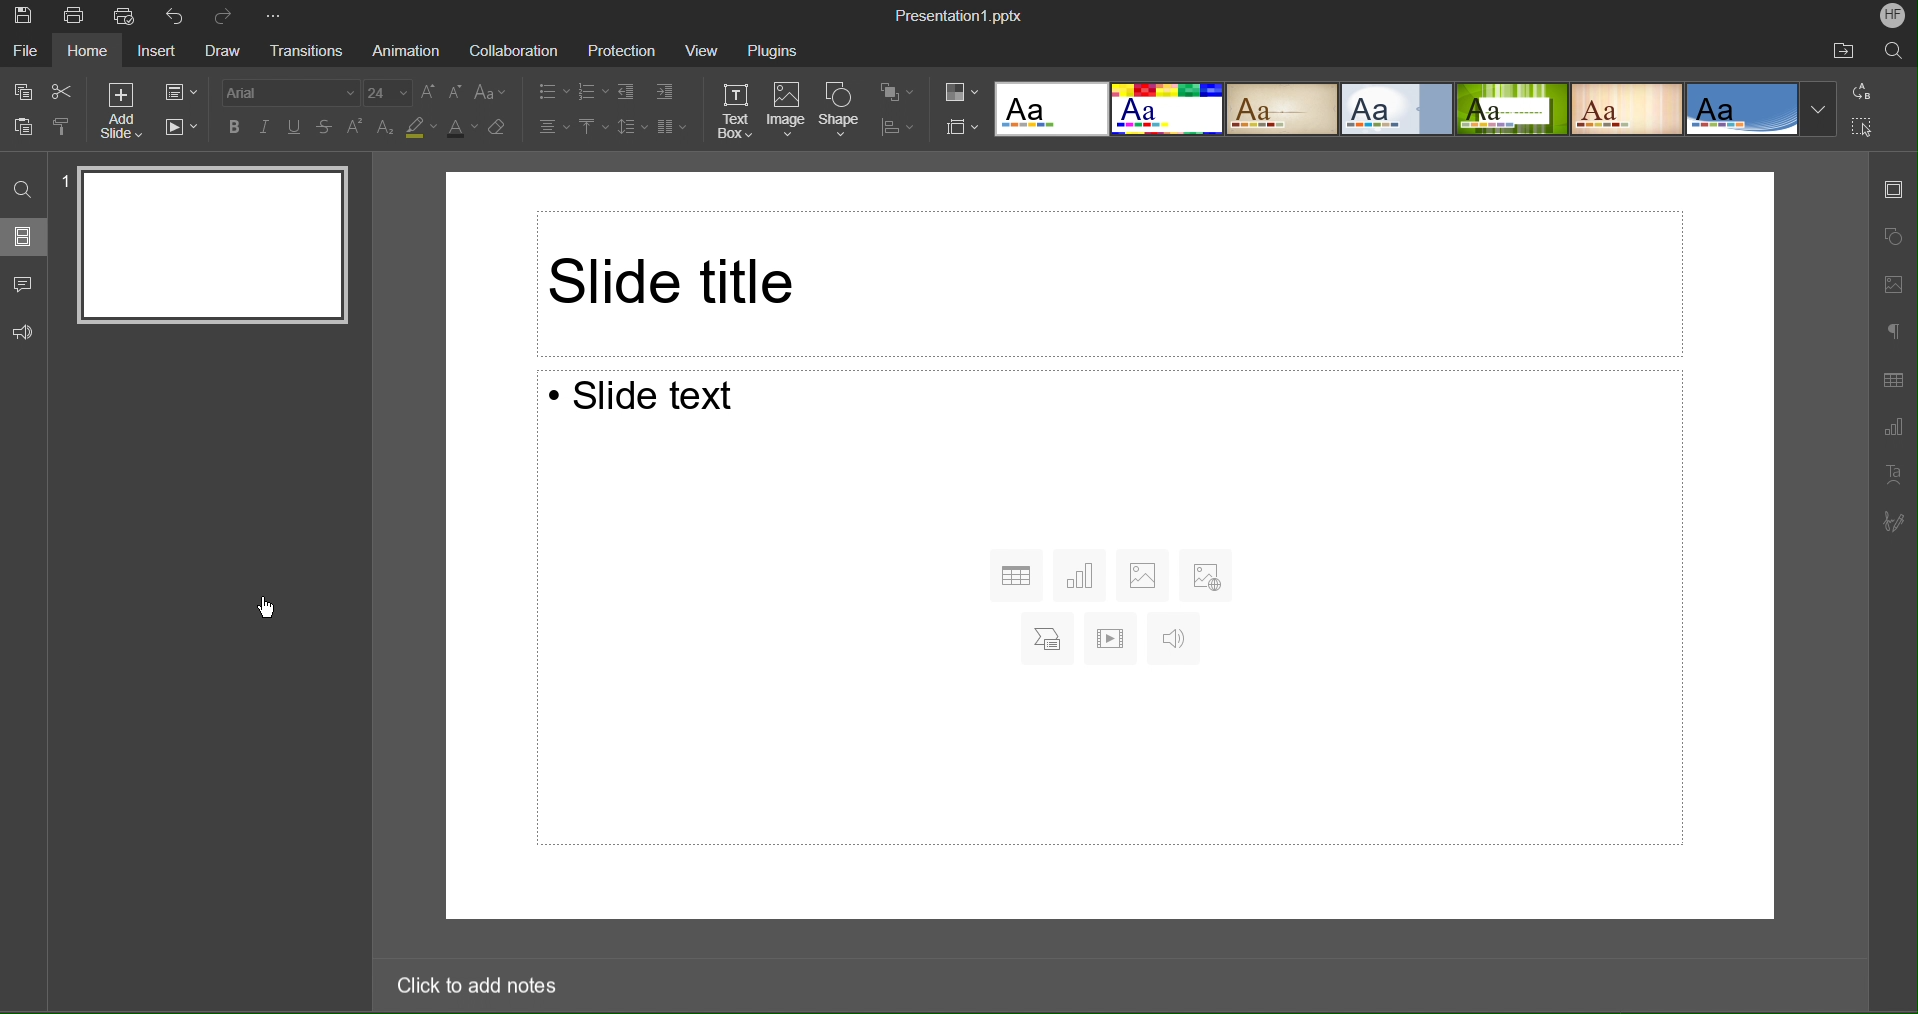 The height and width of the screenshot is (1014, 1918). What do you see at coordinates (1893, 474) in the screenshot?
I see `Text Art` at bounding box center [1893, 474].